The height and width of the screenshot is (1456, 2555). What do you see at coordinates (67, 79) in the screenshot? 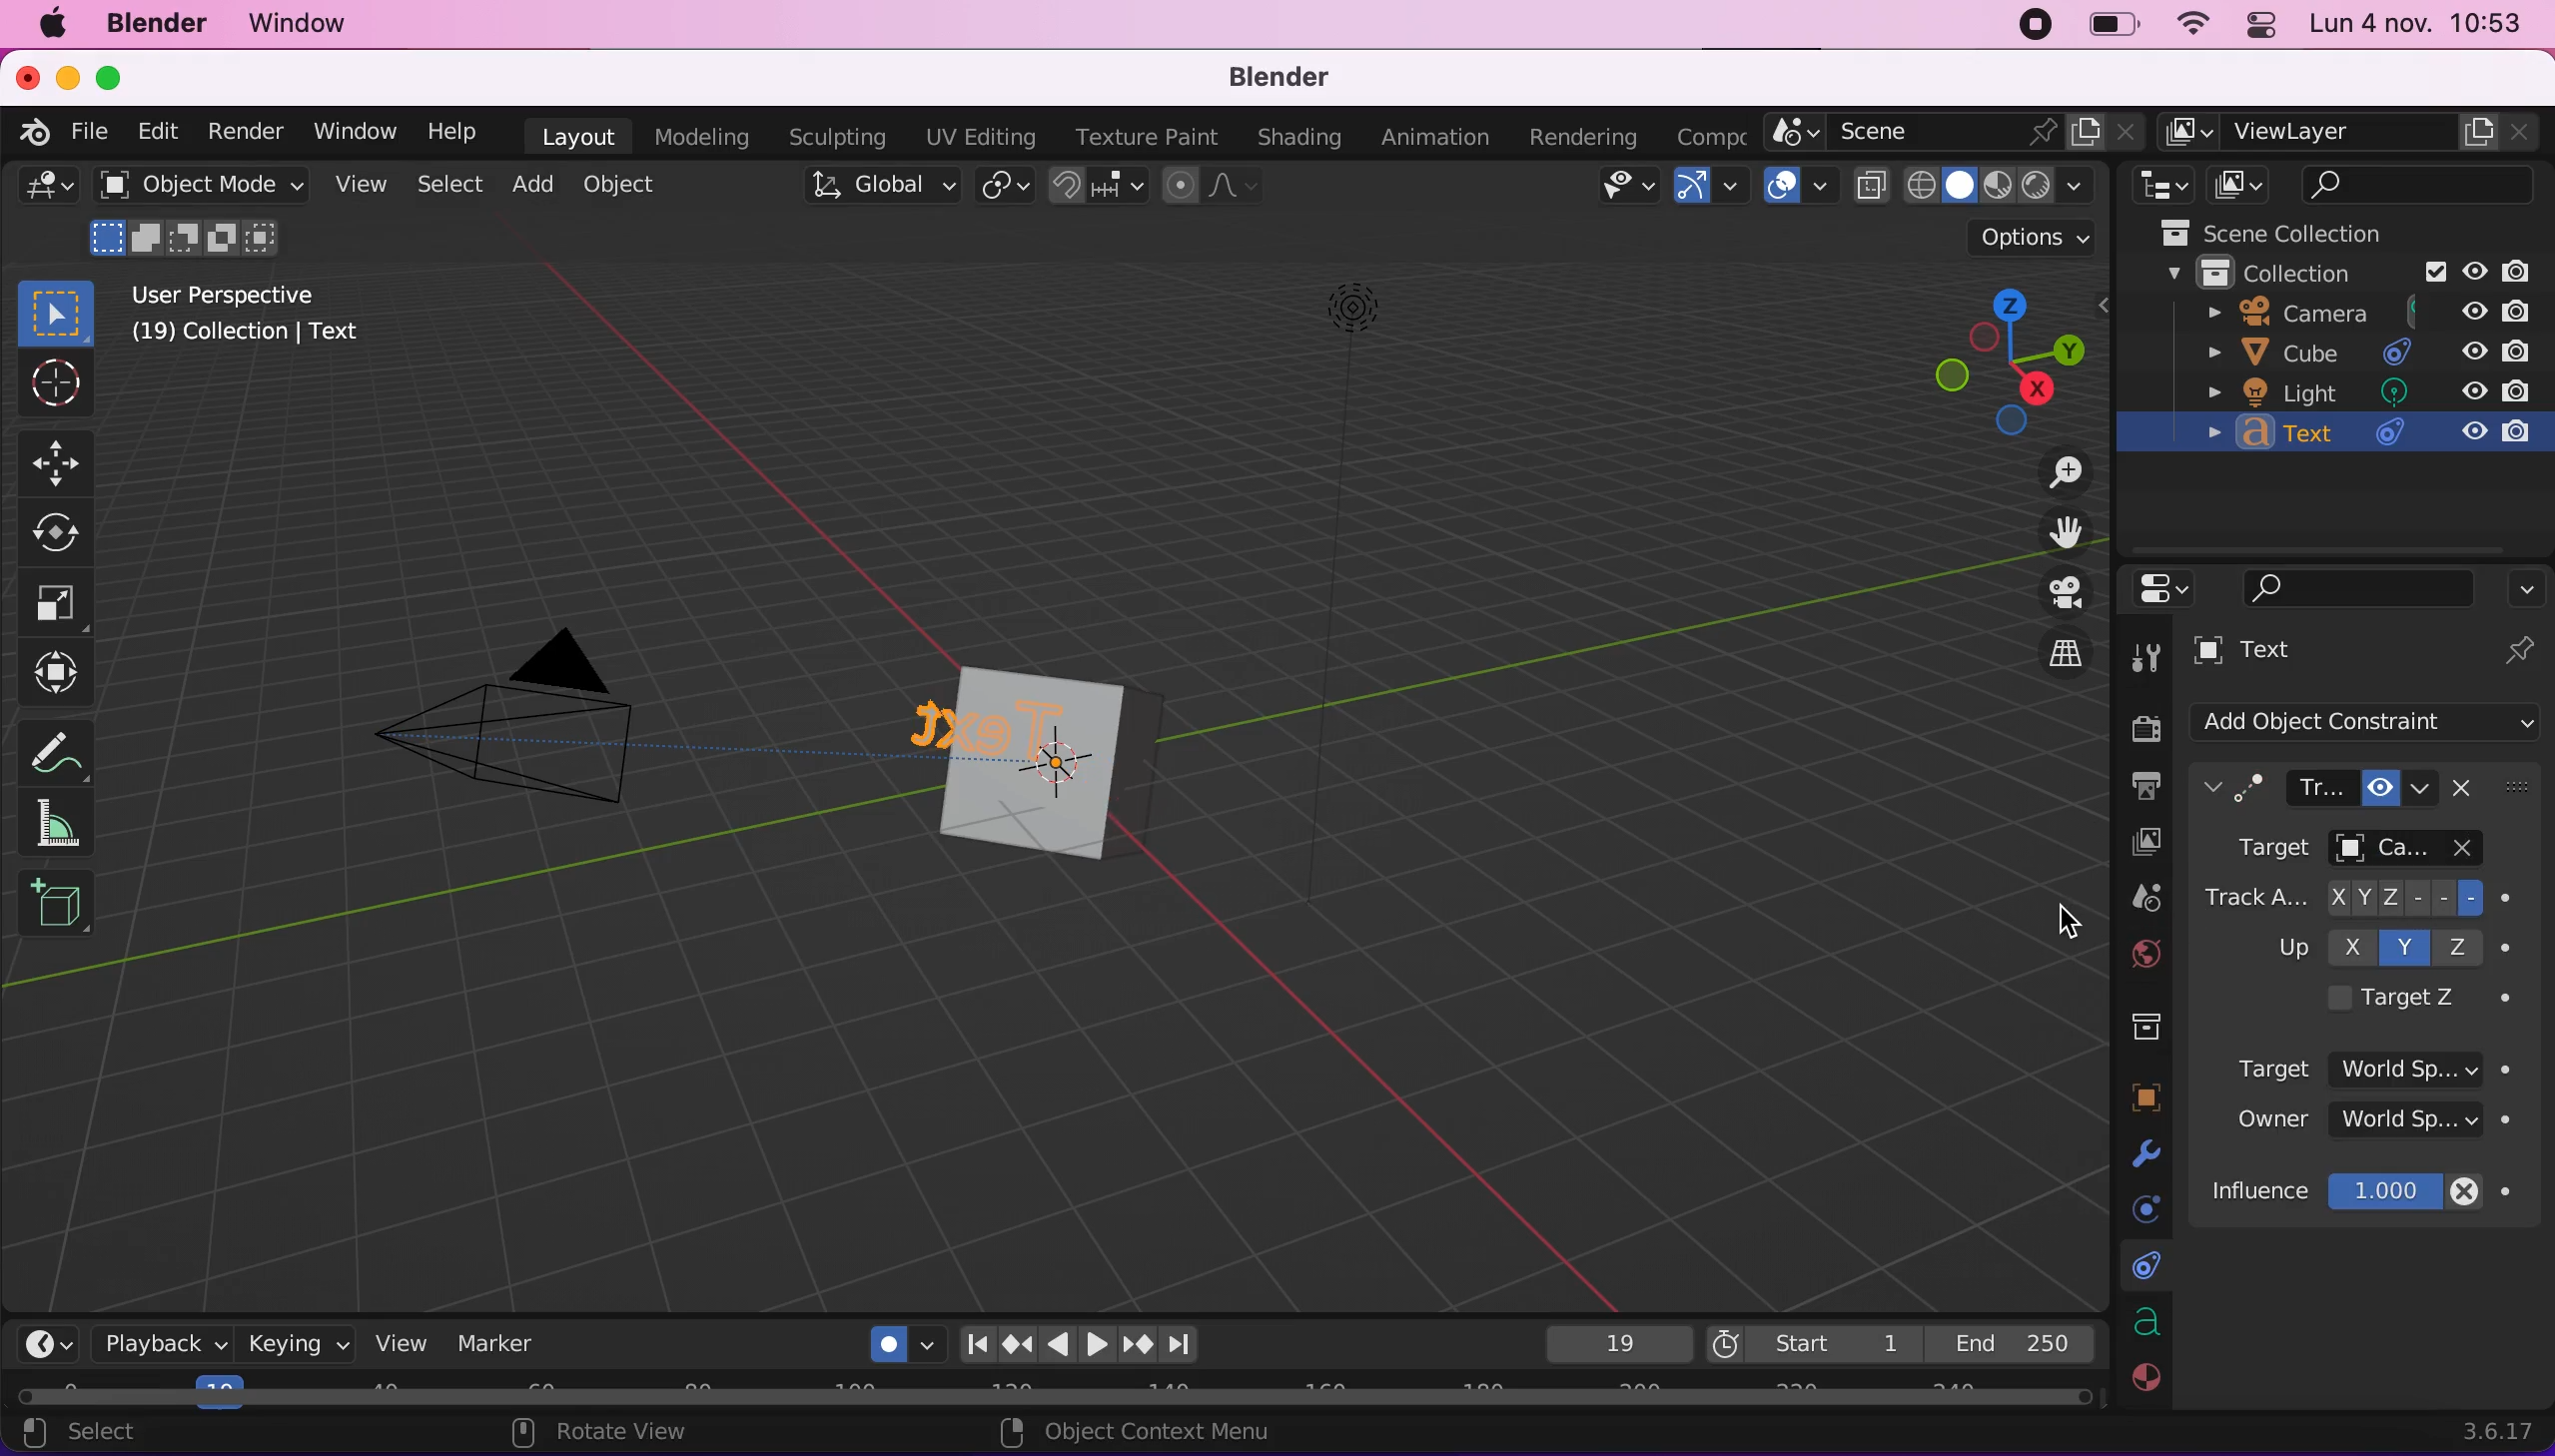
I see `minimize` at bounding box center [67, 79].